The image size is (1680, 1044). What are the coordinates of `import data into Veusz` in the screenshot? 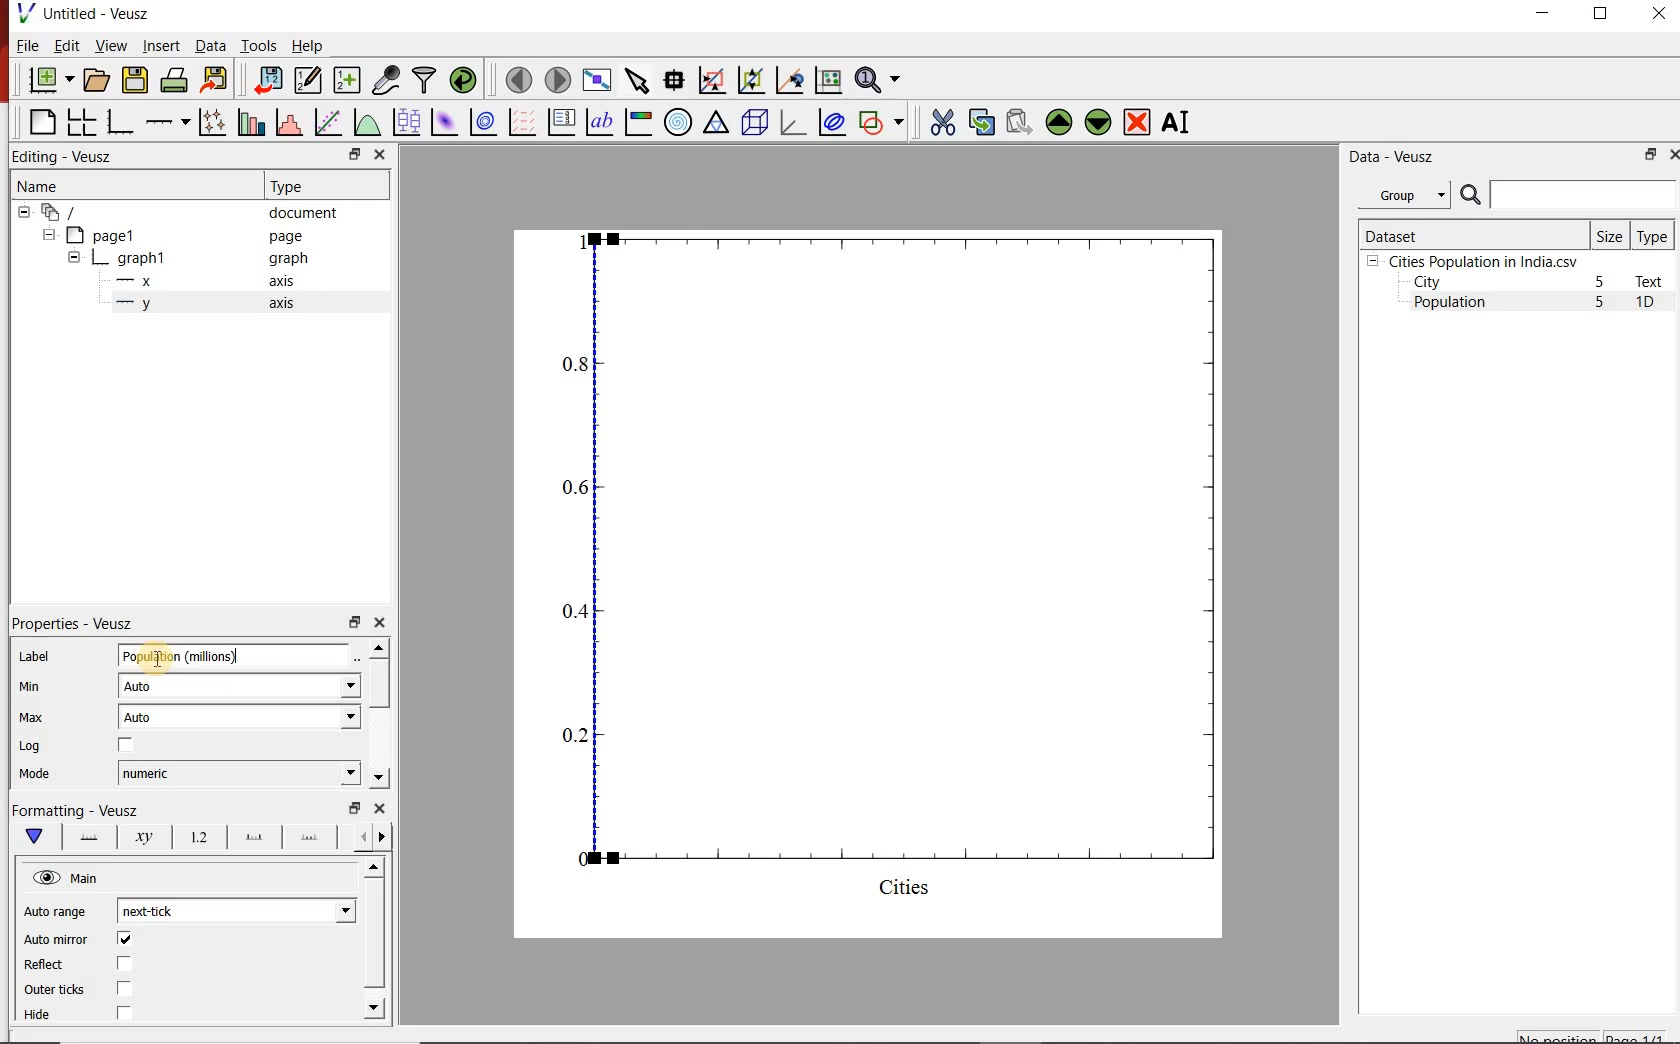 It's located at (267, 79).